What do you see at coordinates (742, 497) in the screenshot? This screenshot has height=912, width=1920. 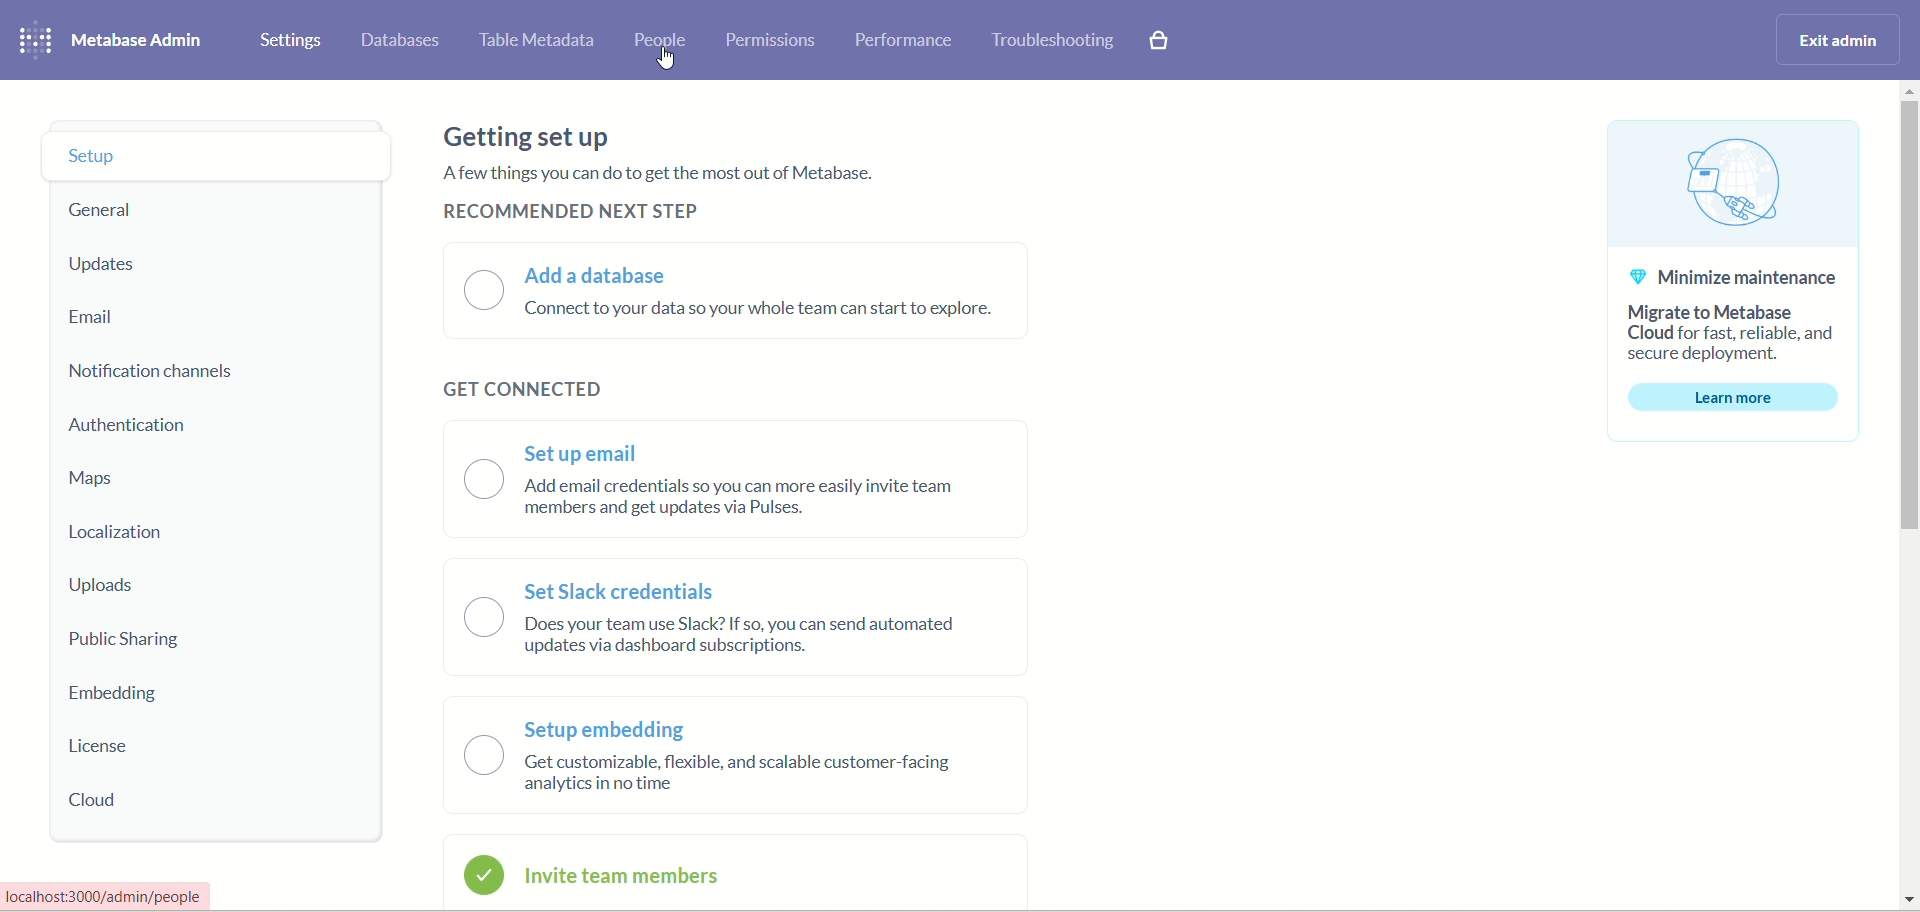 I see `text` at bounding box center [742, 497].